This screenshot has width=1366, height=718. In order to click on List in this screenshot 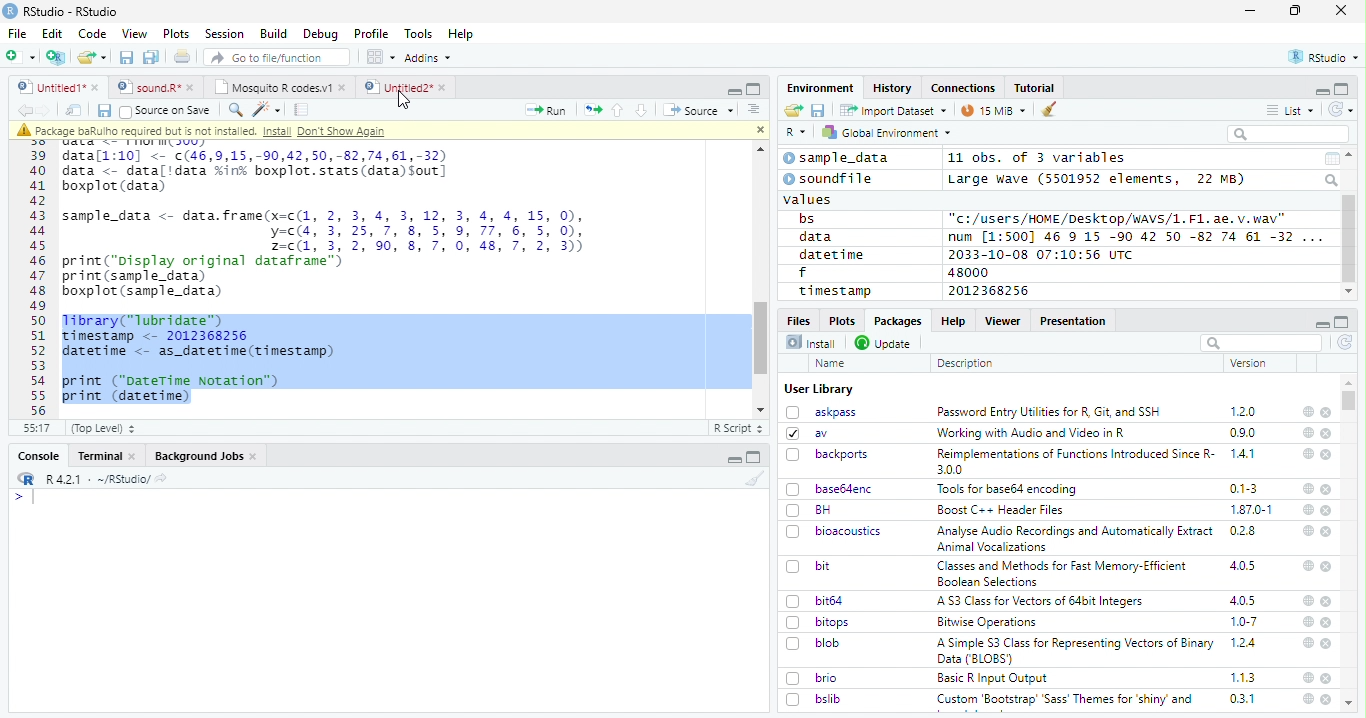, I will do `click(1291, 111)`.